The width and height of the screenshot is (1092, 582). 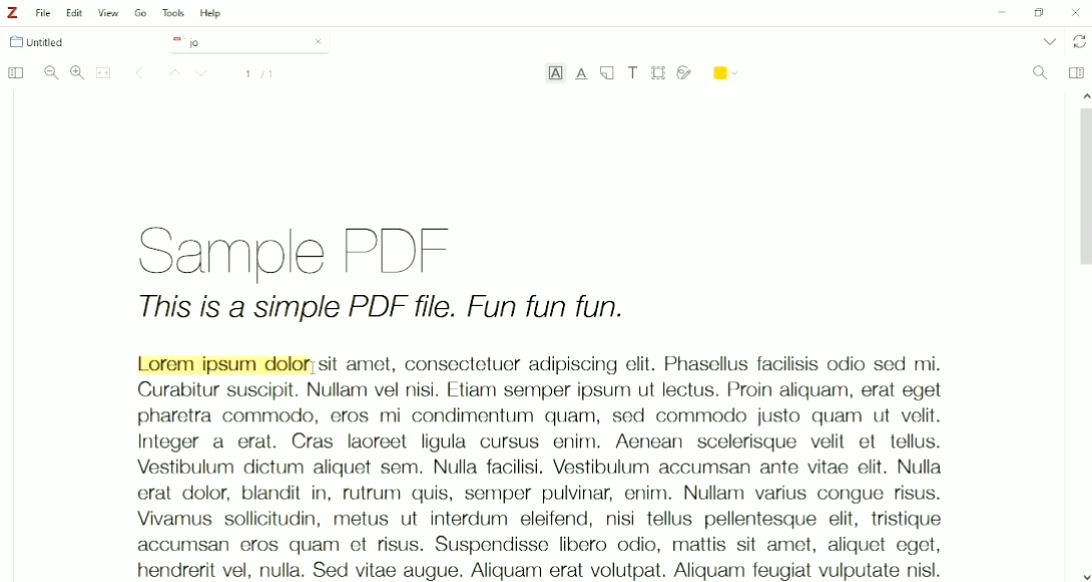 I want to click on Logo, so click(x=12, y=13).